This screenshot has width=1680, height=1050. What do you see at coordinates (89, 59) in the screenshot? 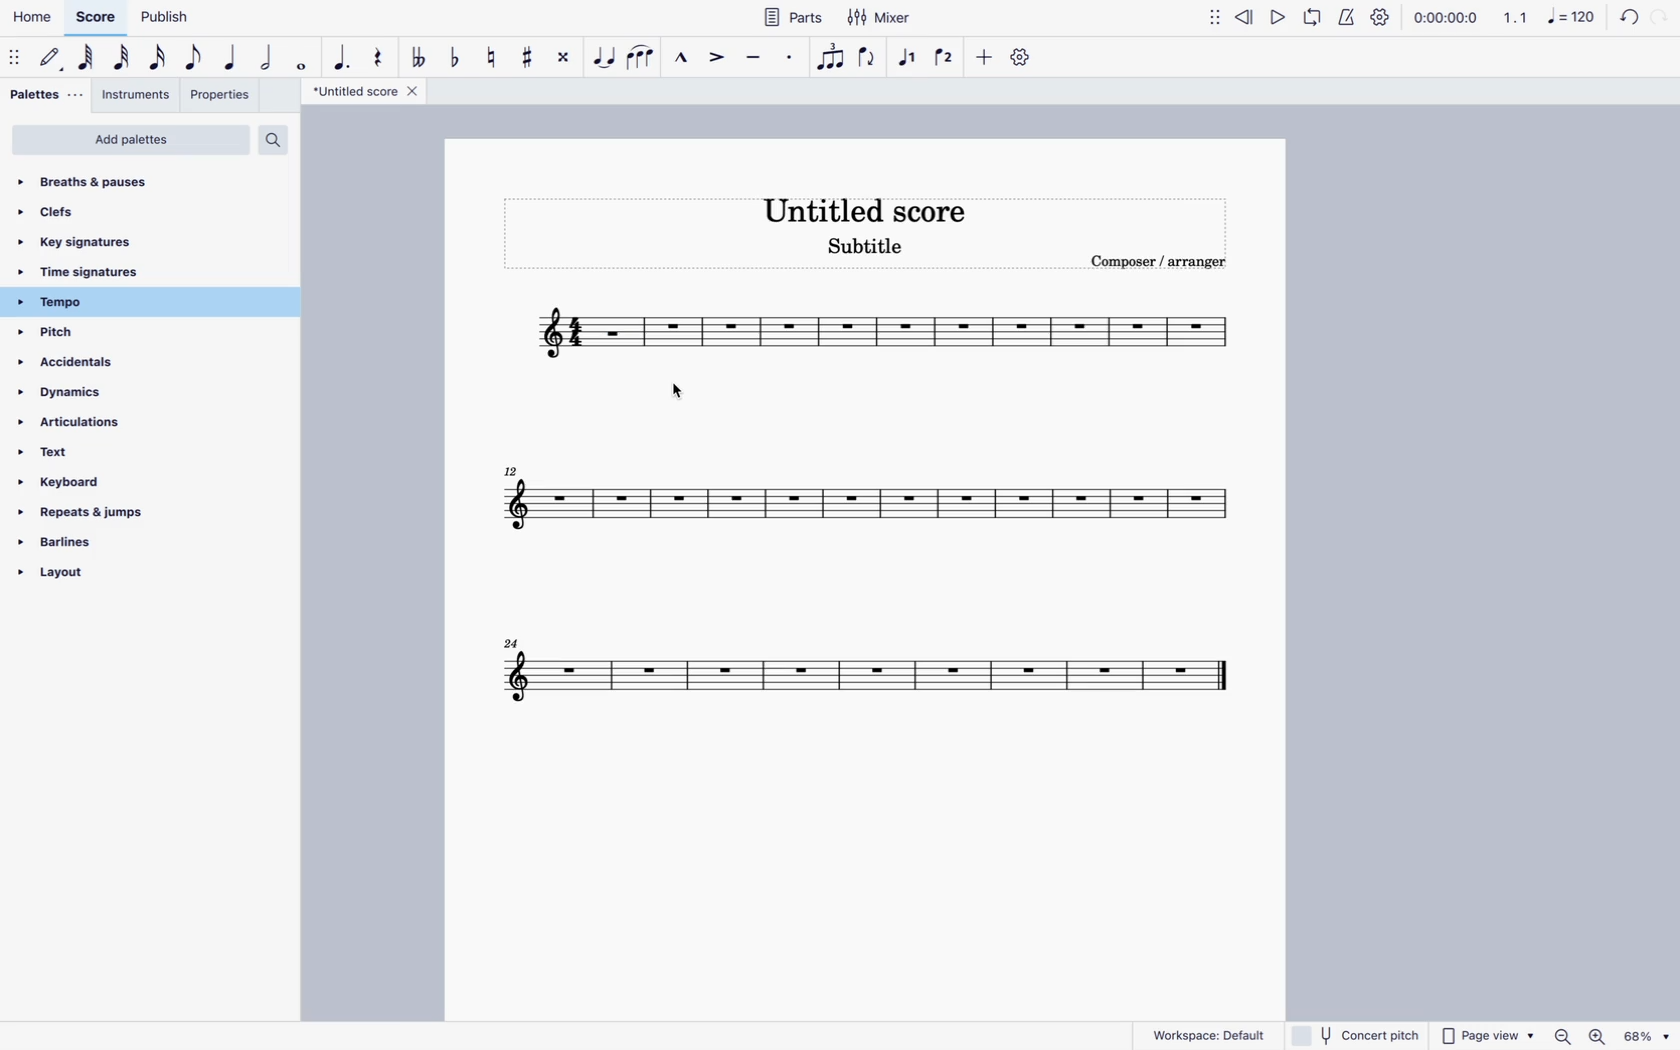
I see `64th note` at bounding box center [89, 59].